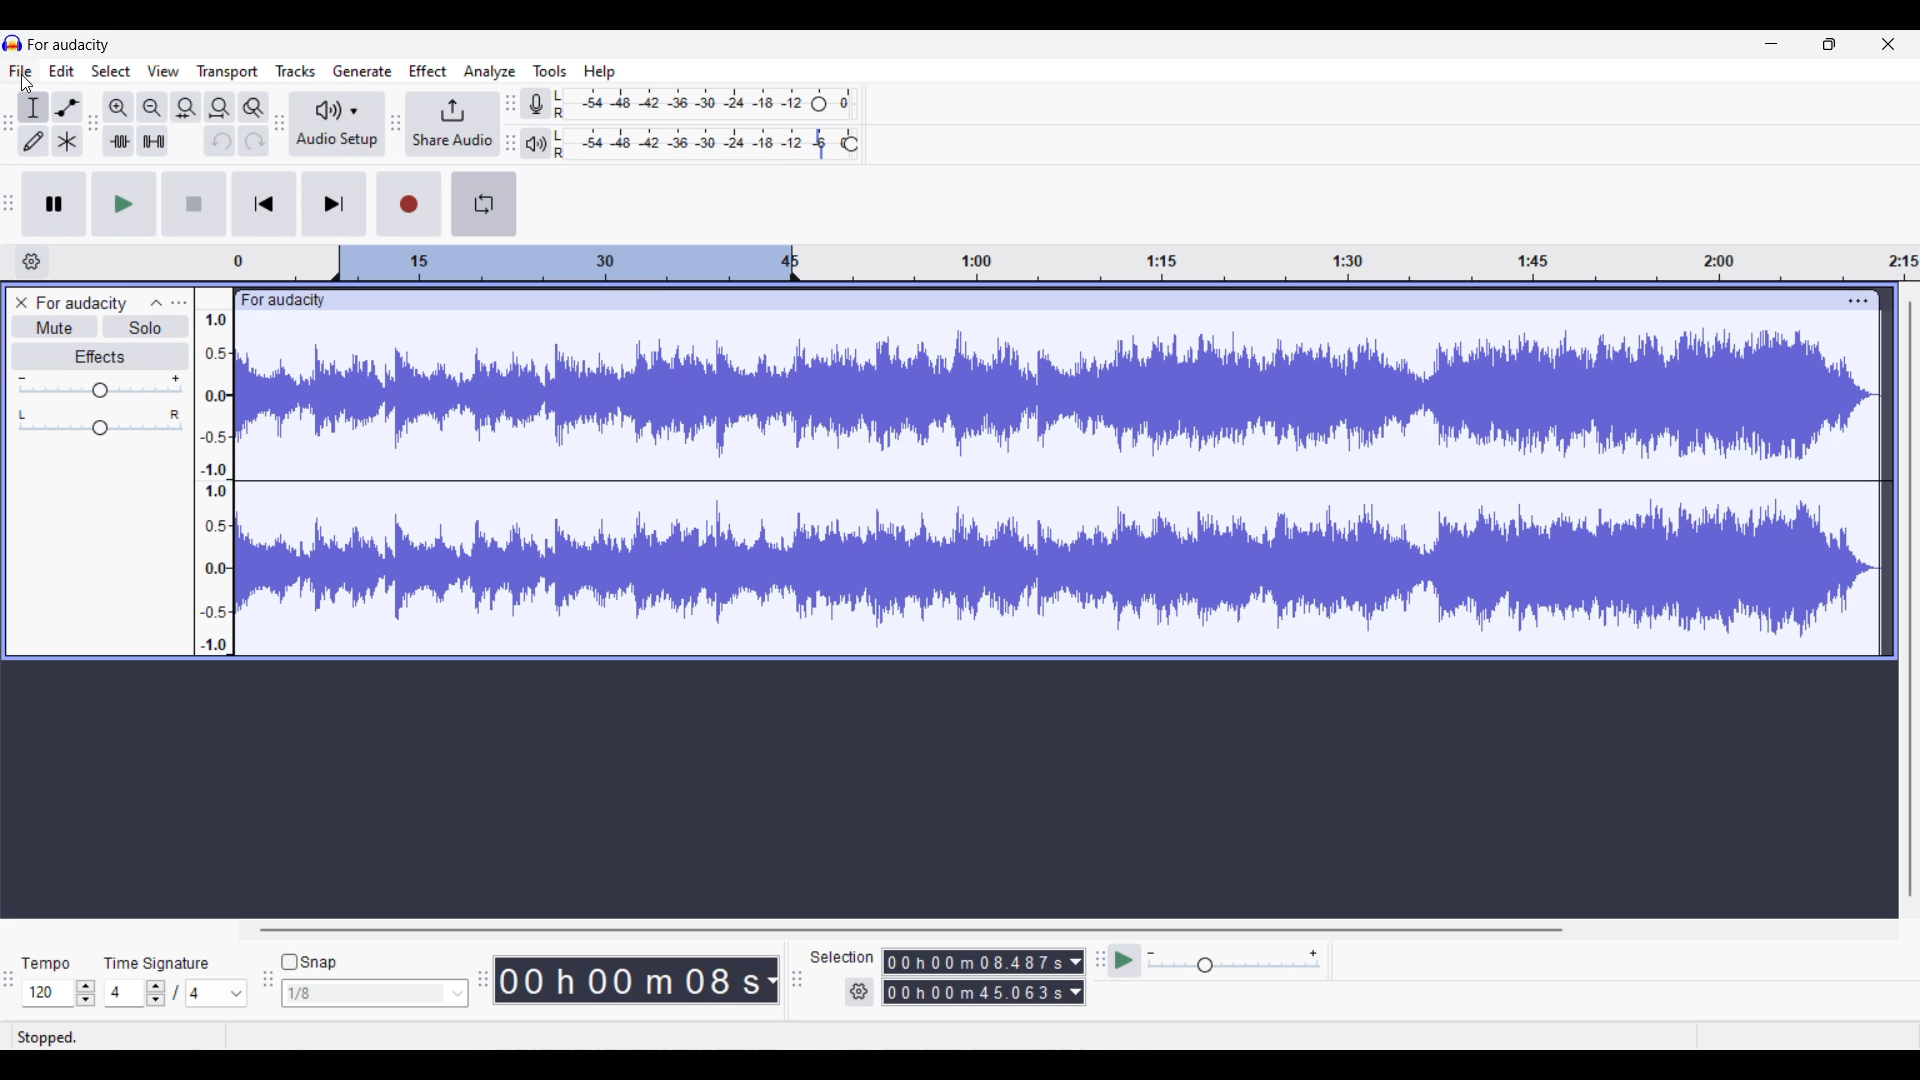  What do you see at coordinates (295, 71) in the screenshot?
I see `Tracks menu` at bounding box center [295, 71].